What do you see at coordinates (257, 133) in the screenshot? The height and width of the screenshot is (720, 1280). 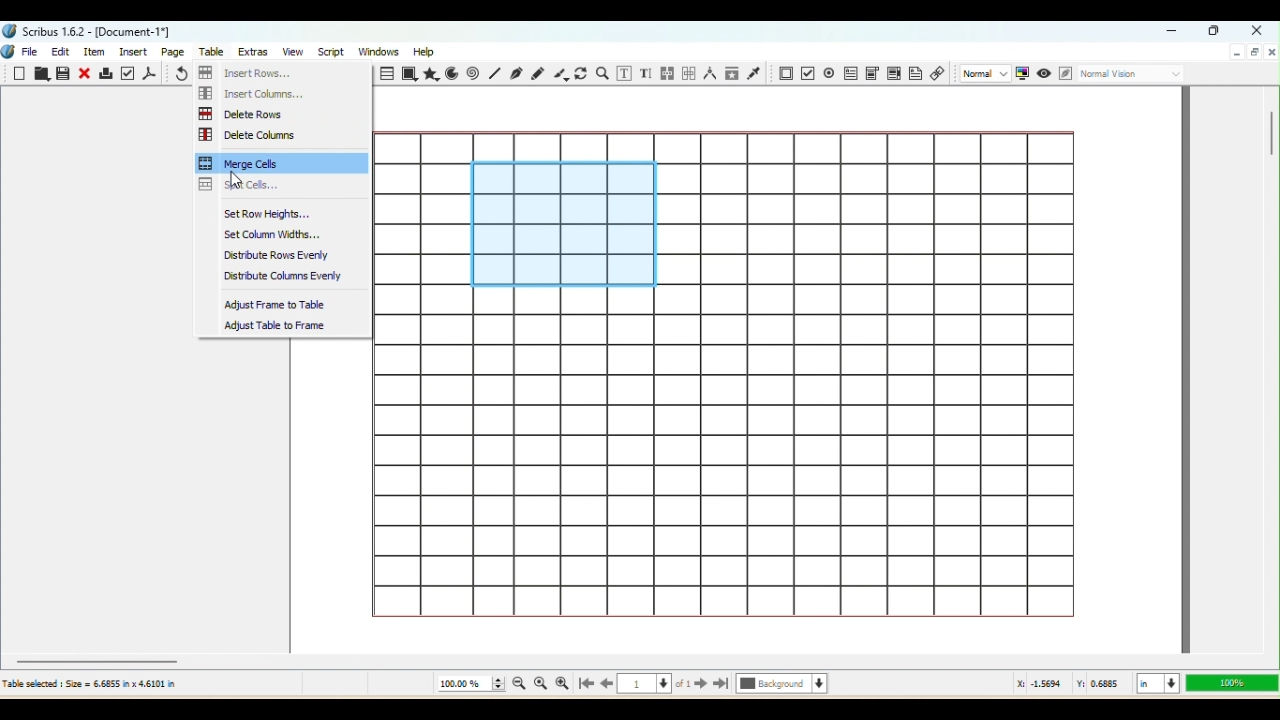 I see `Delete Columns` at bounding box center [257, 133].